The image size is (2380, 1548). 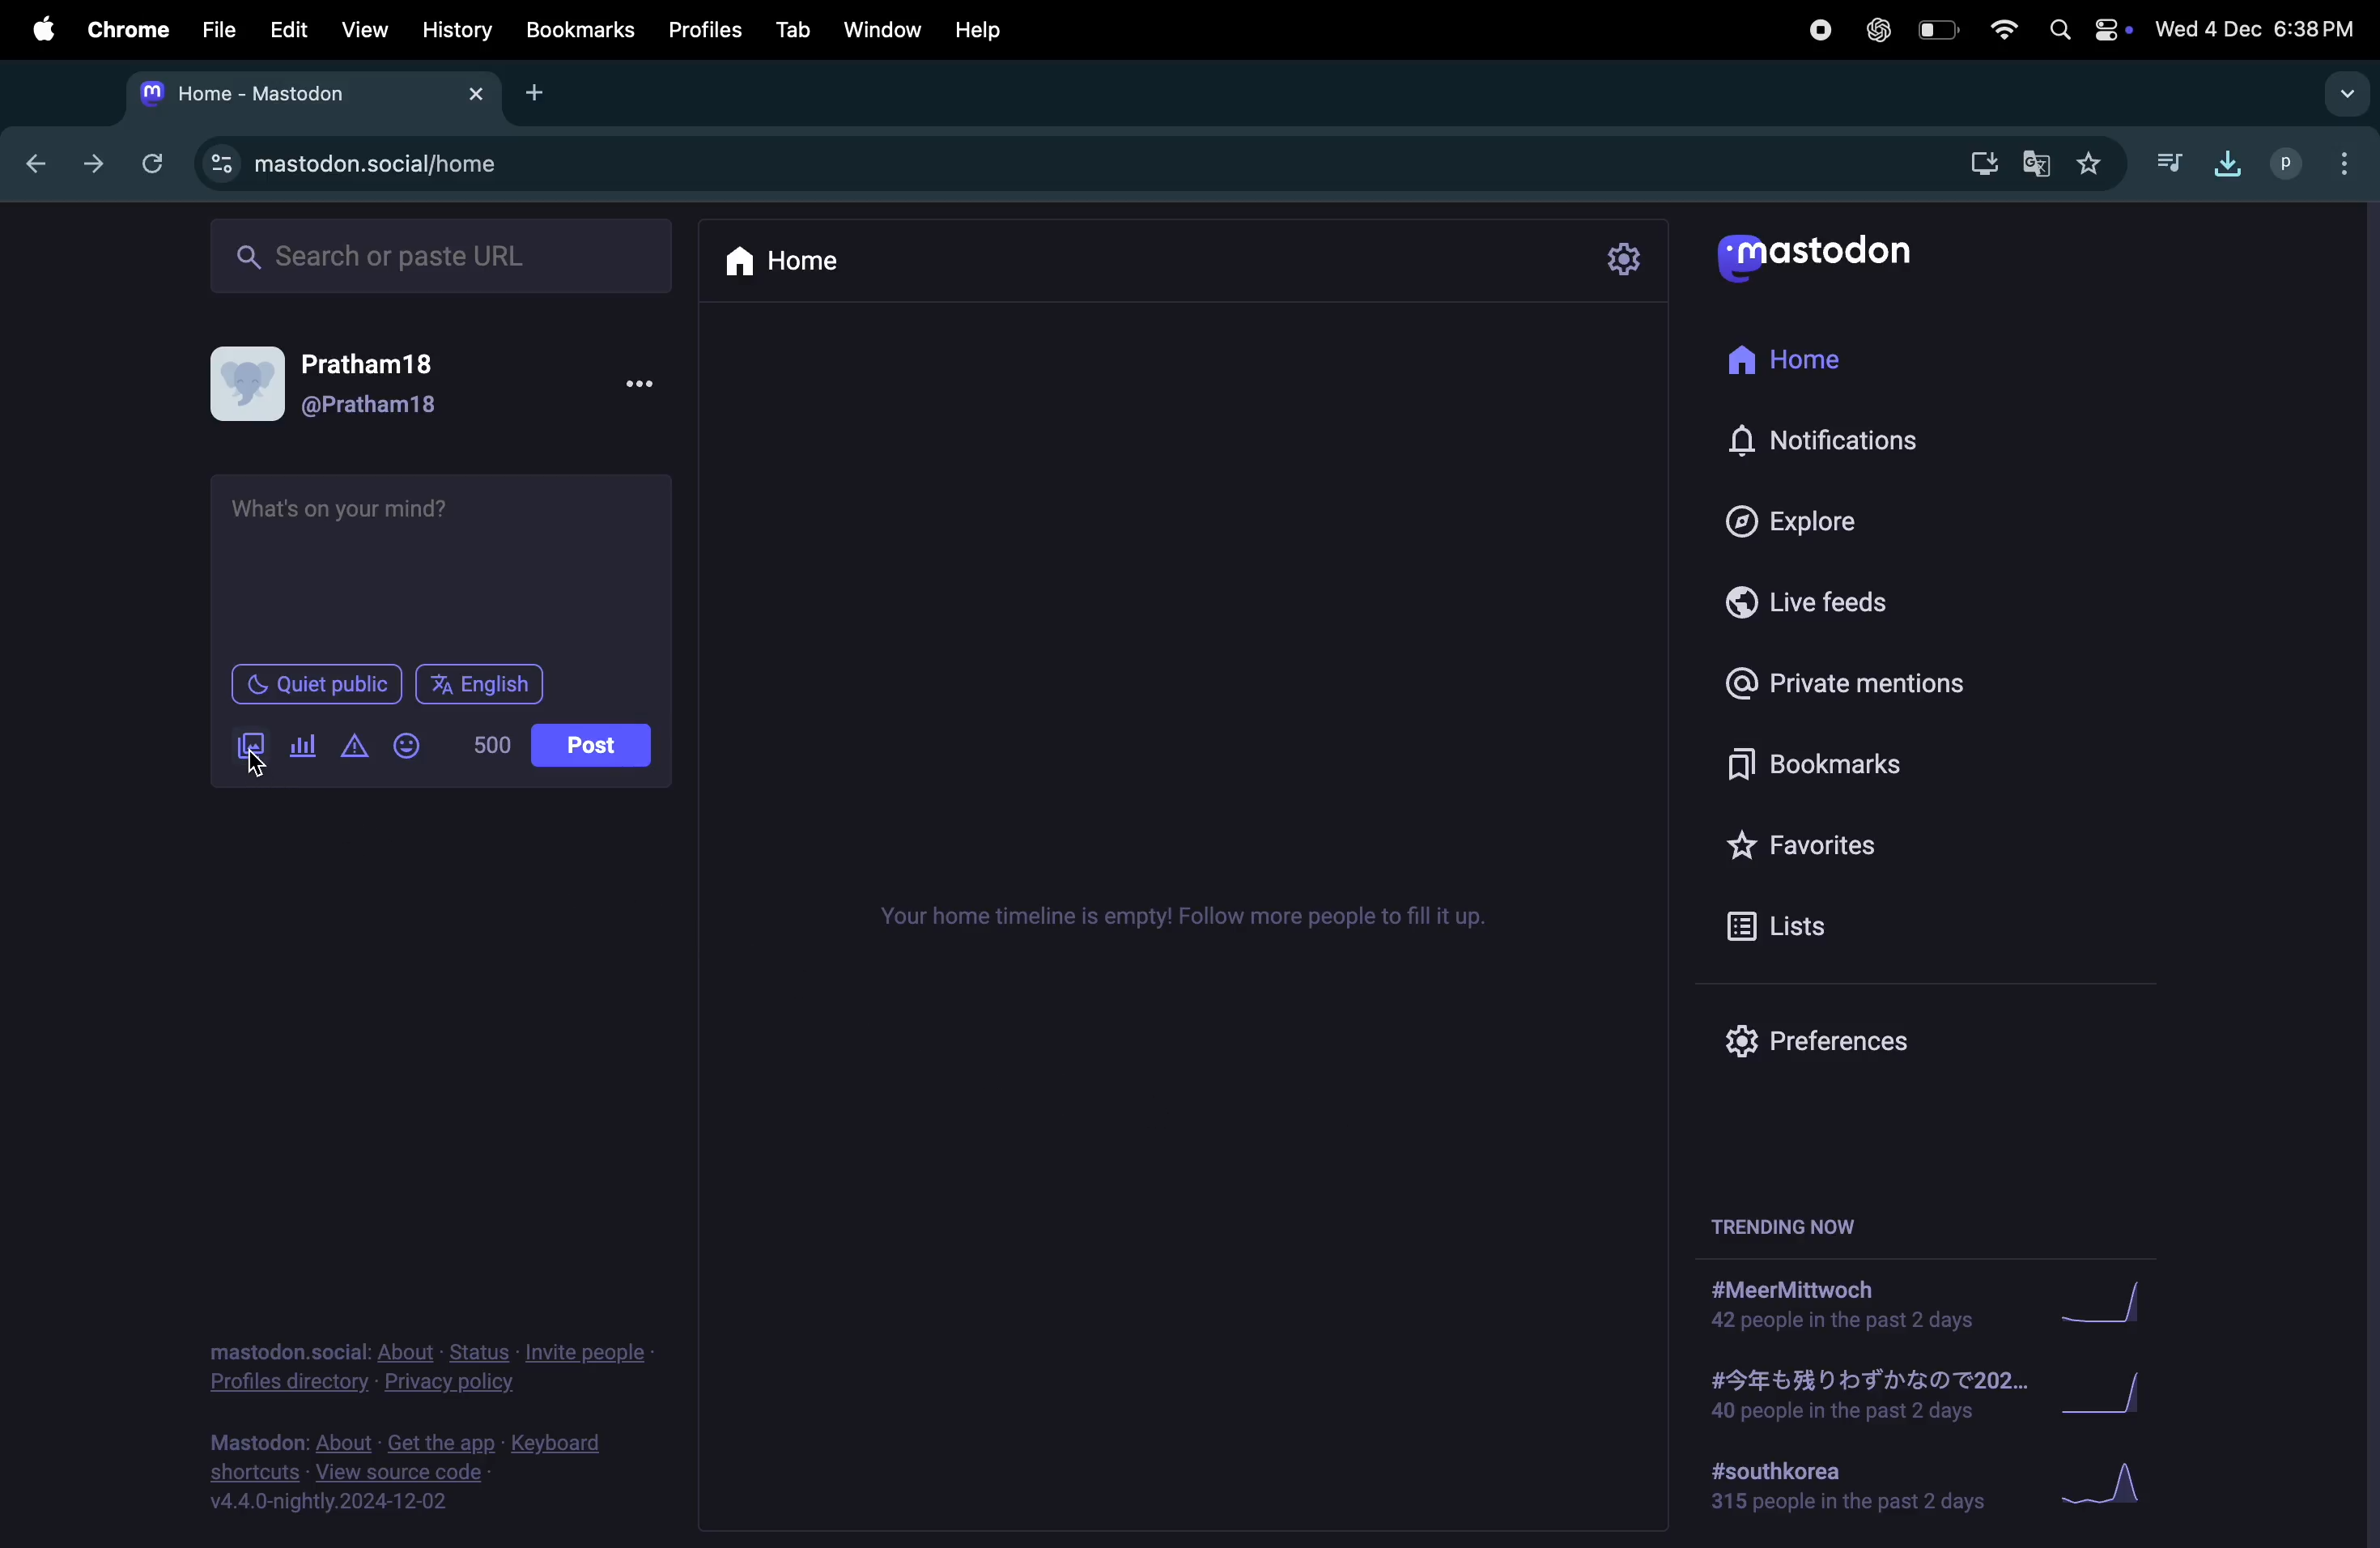 What do you see at coordinates (2038, 169) in the screenshot?
I see `translate` at bounding box center [2038, 169].